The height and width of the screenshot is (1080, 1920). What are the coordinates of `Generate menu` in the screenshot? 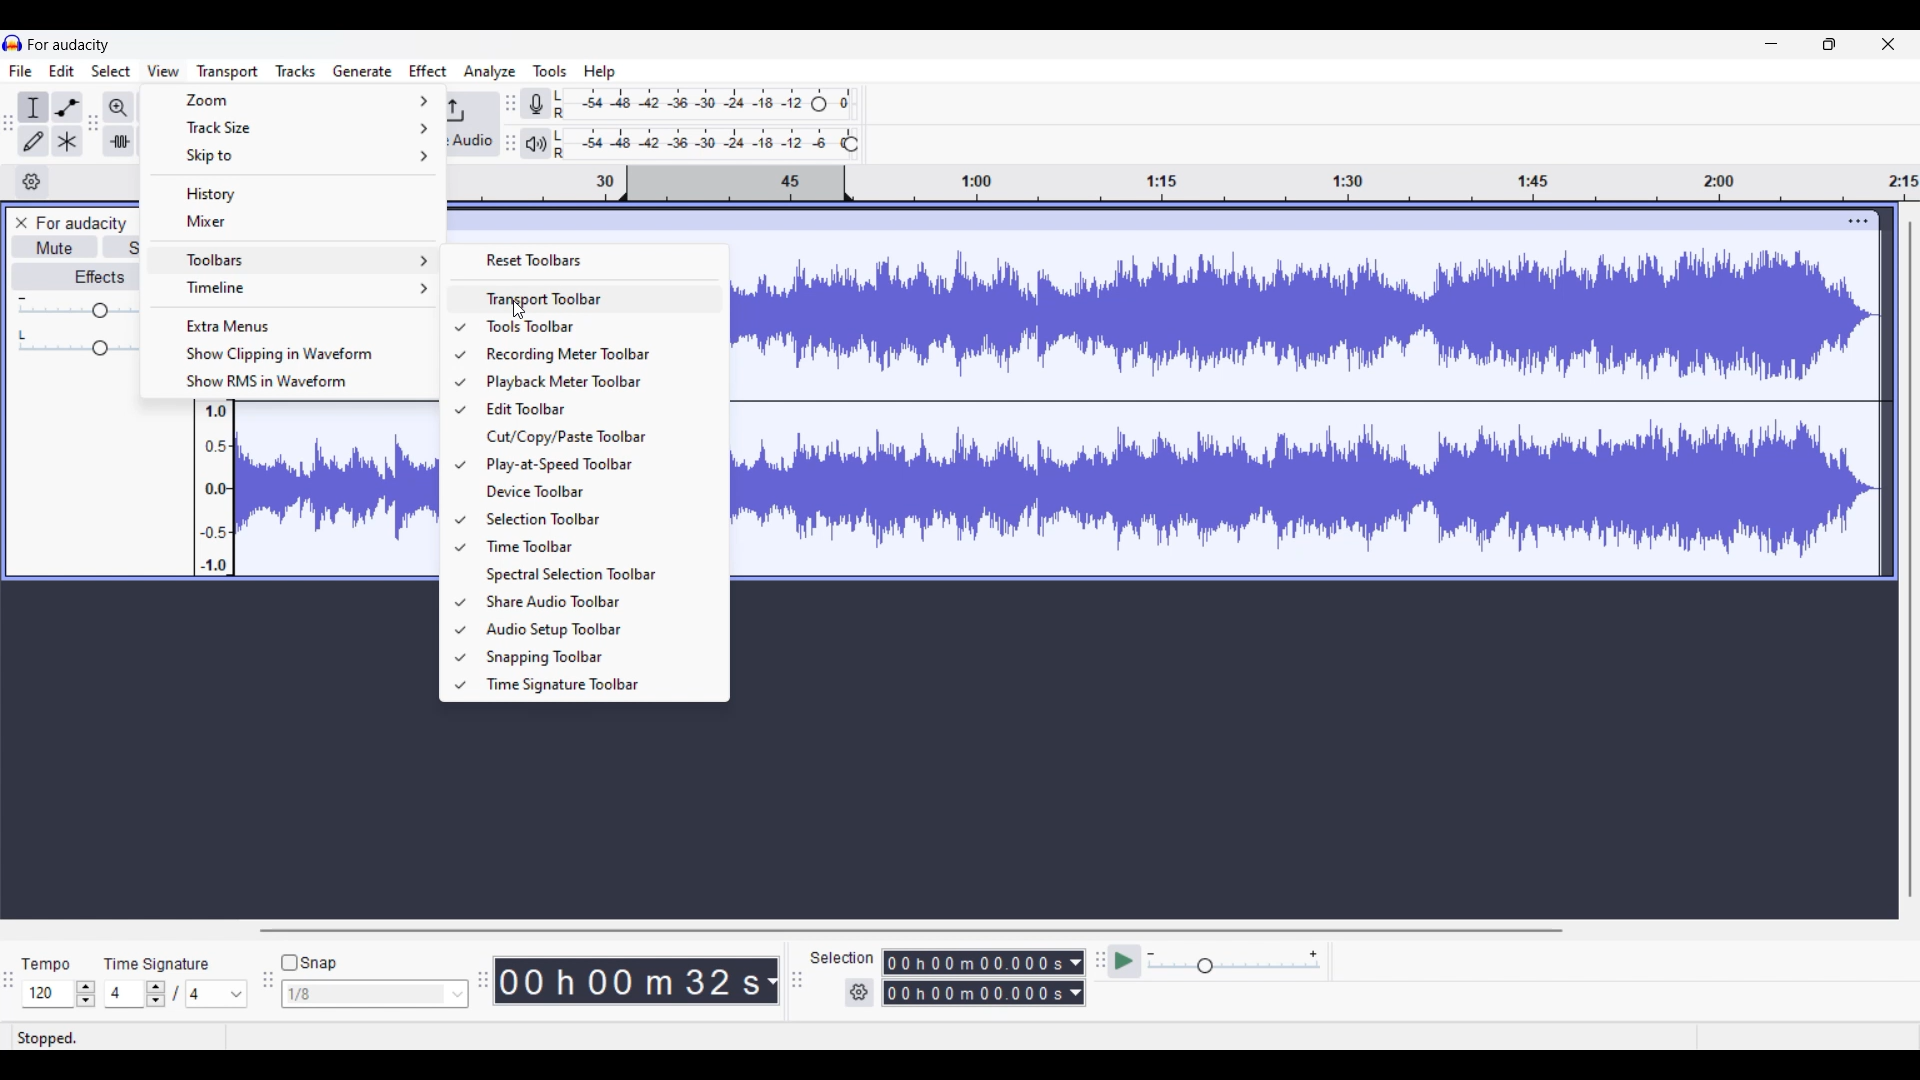 It's located at (363, 71).